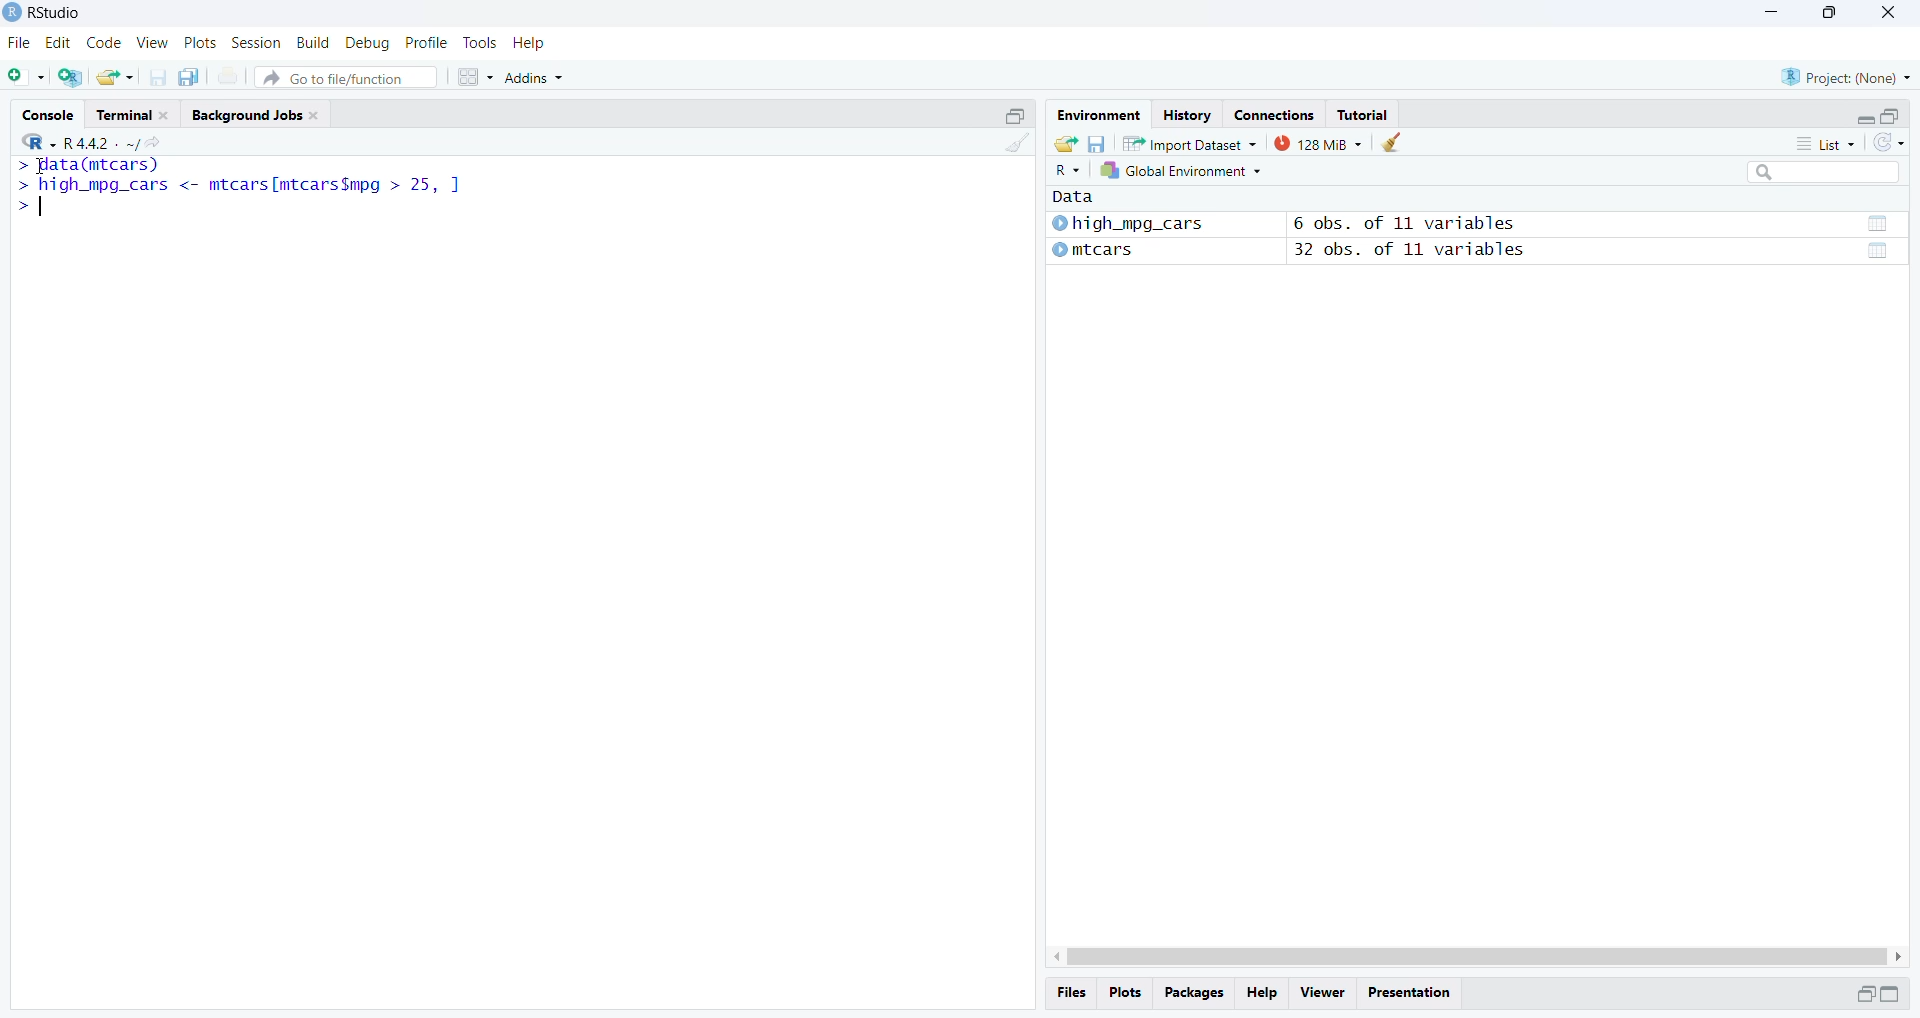 This screenshot has height=1018, width=1920. I want to click on Session, so click(256, 42).